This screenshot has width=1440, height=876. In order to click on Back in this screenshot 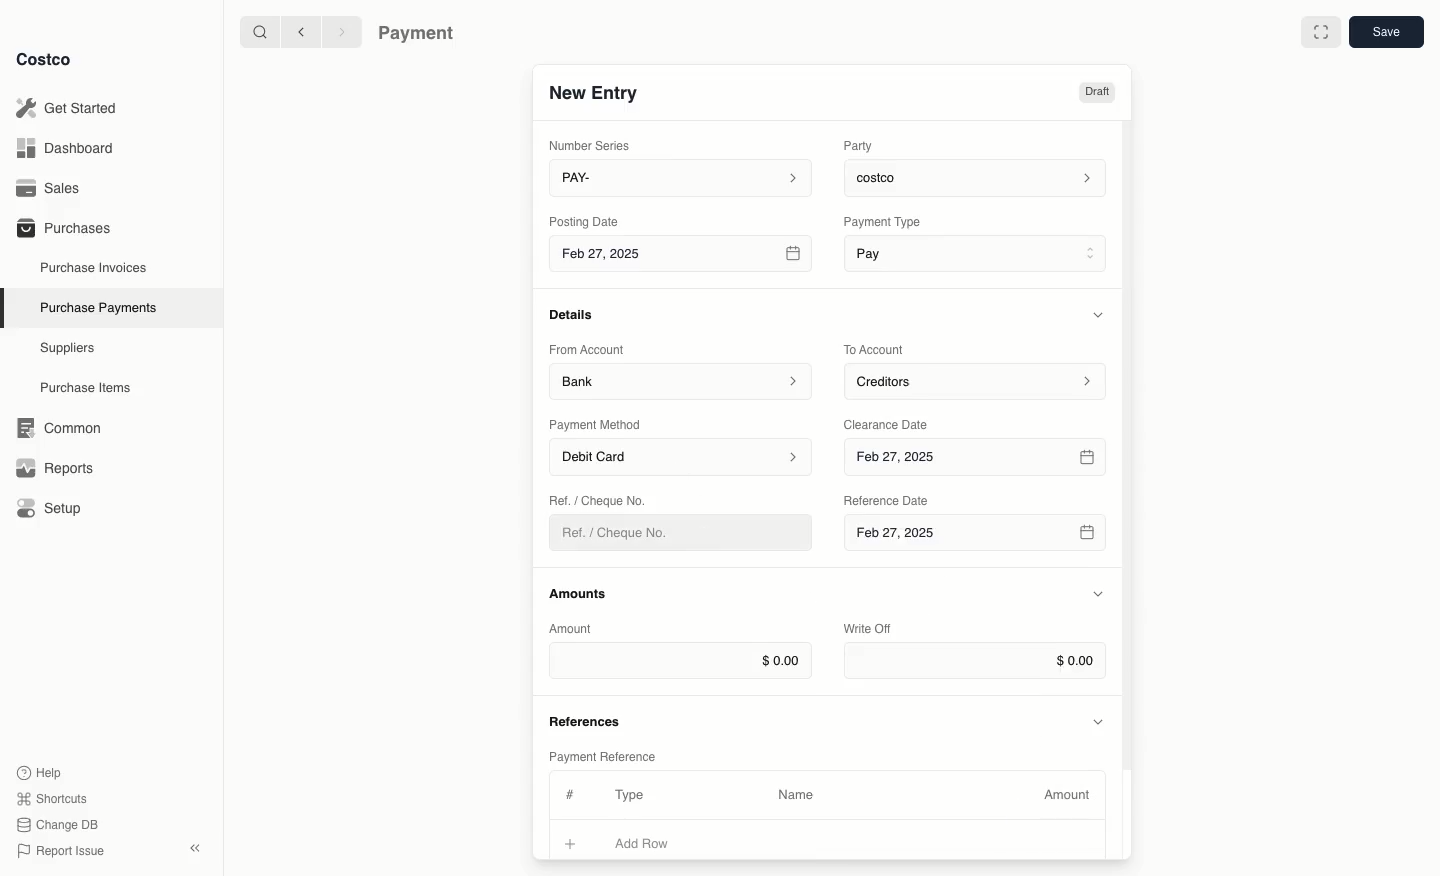, I will do `click(301, 31)`.